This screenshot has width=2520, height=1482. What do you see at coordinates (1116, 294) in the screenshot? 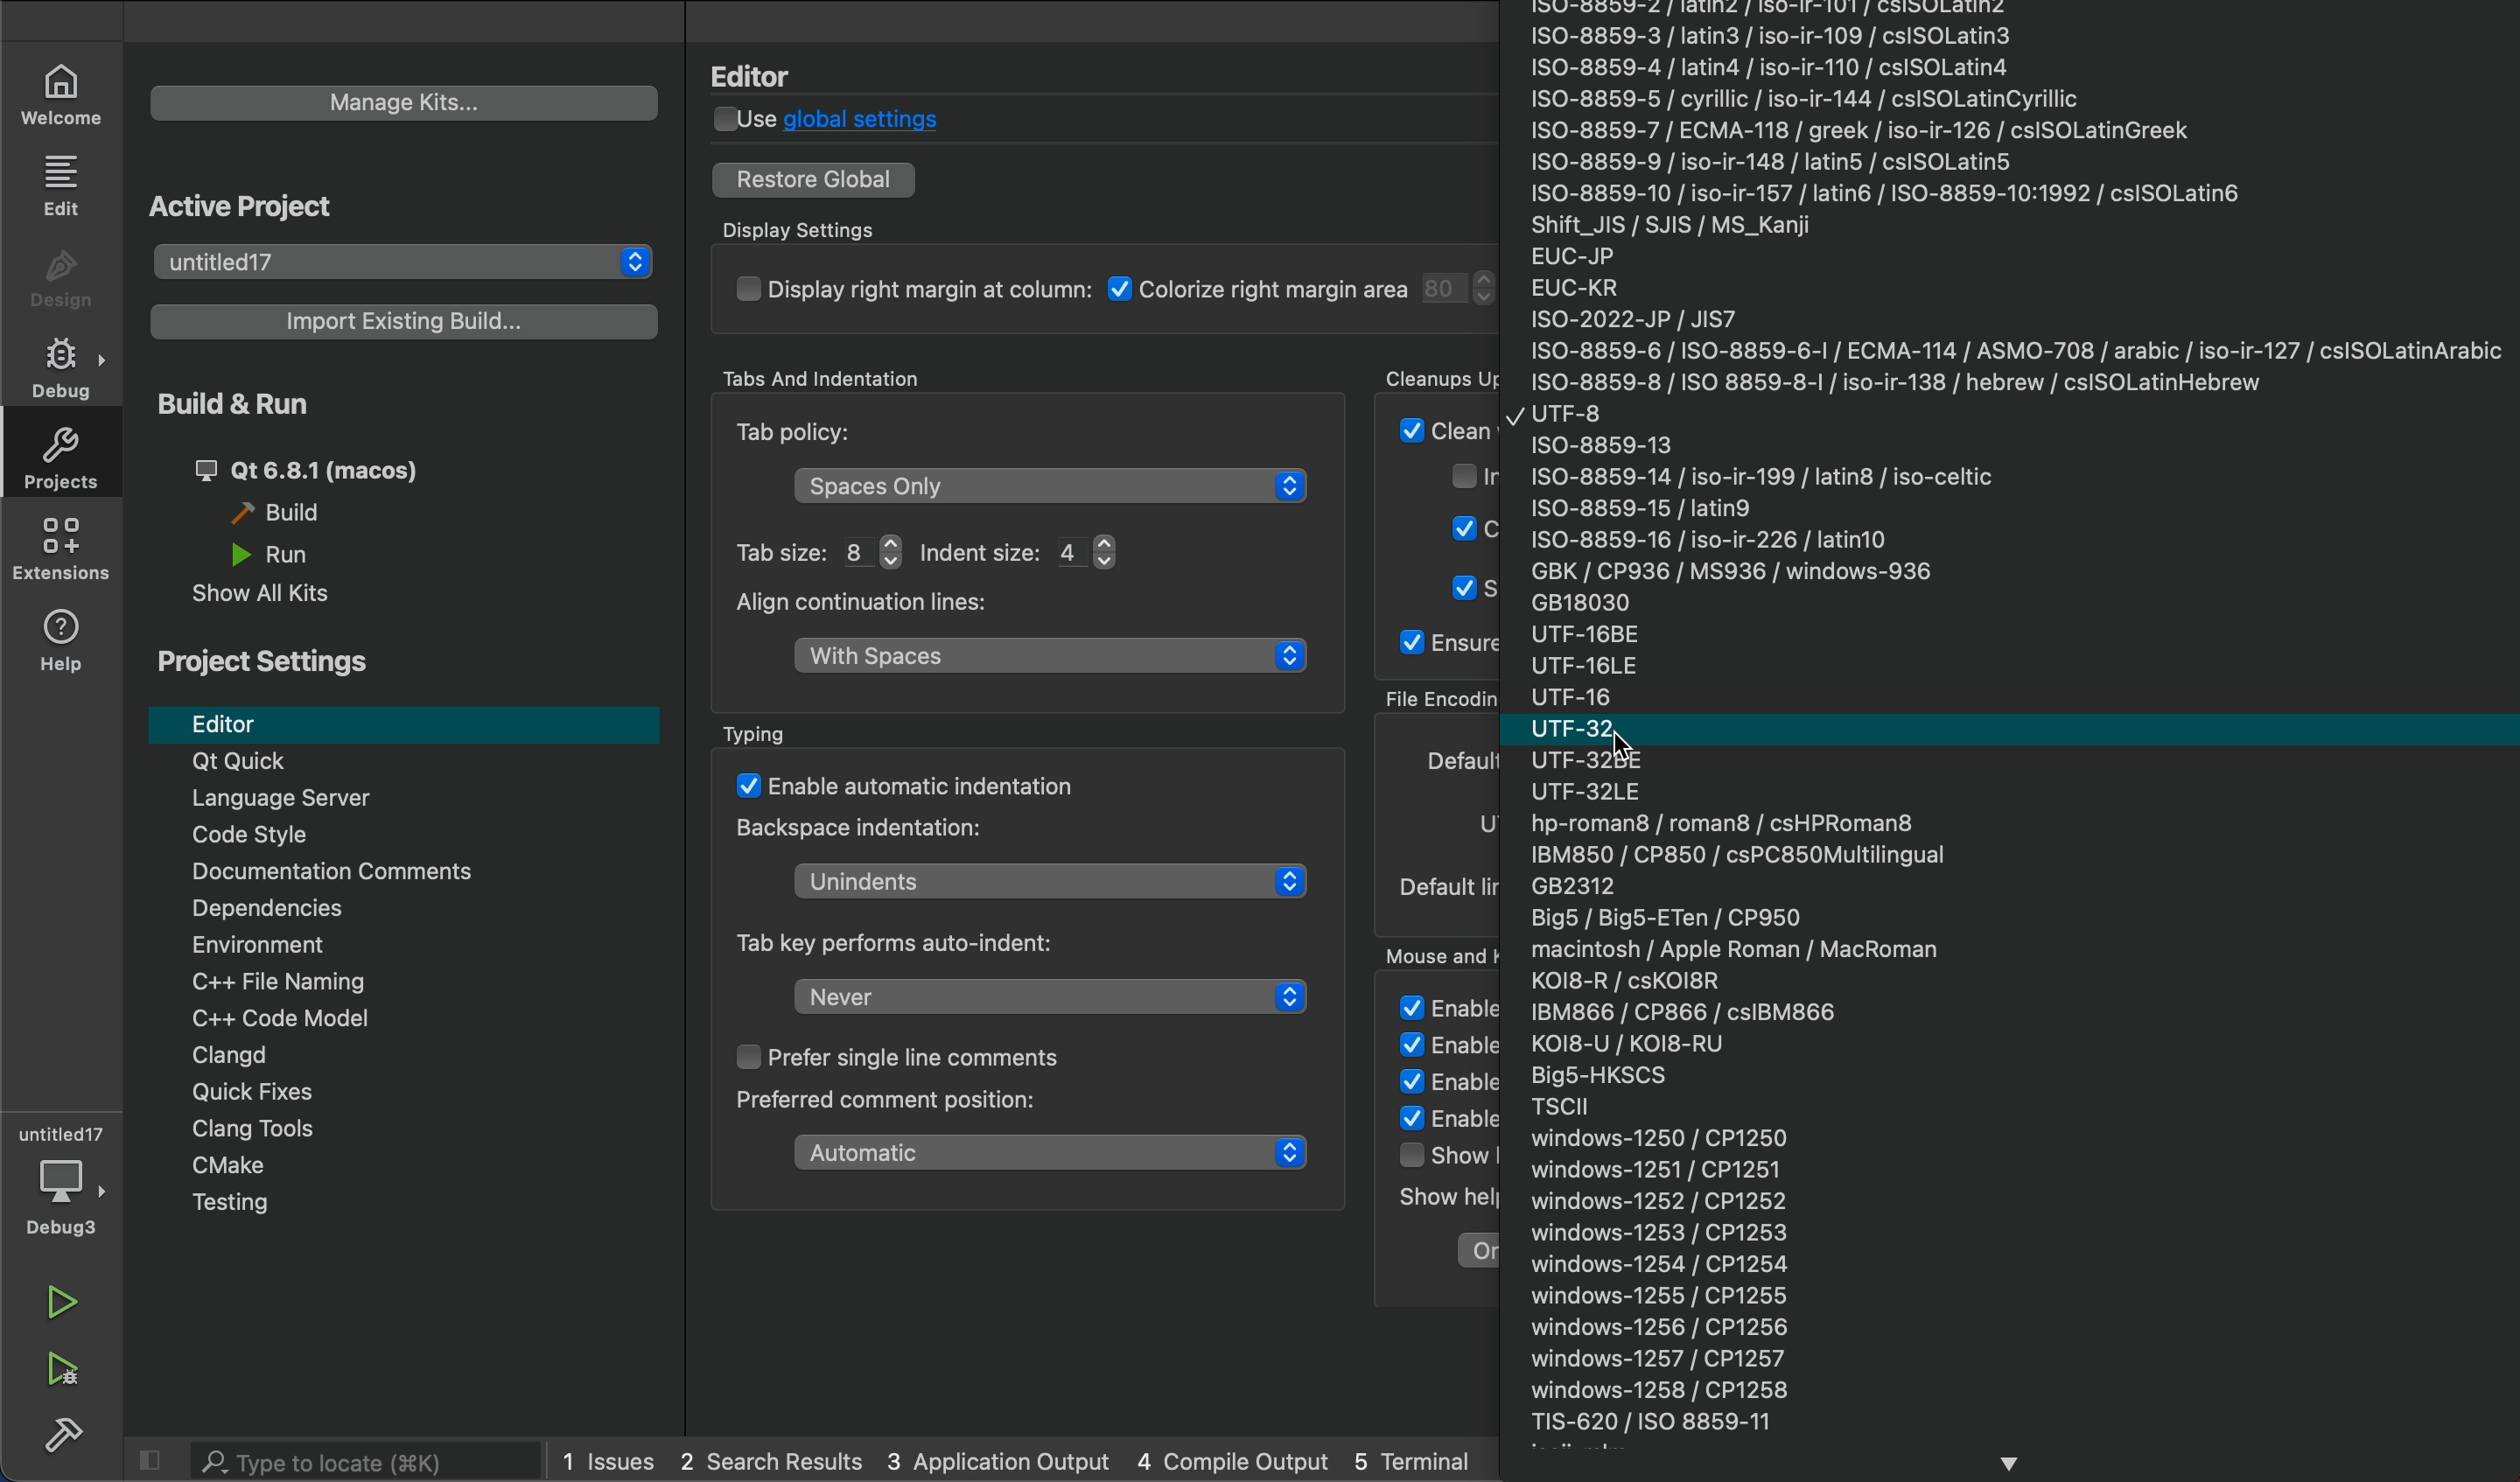
I see `display setings` at bounding box center [1116, 294].